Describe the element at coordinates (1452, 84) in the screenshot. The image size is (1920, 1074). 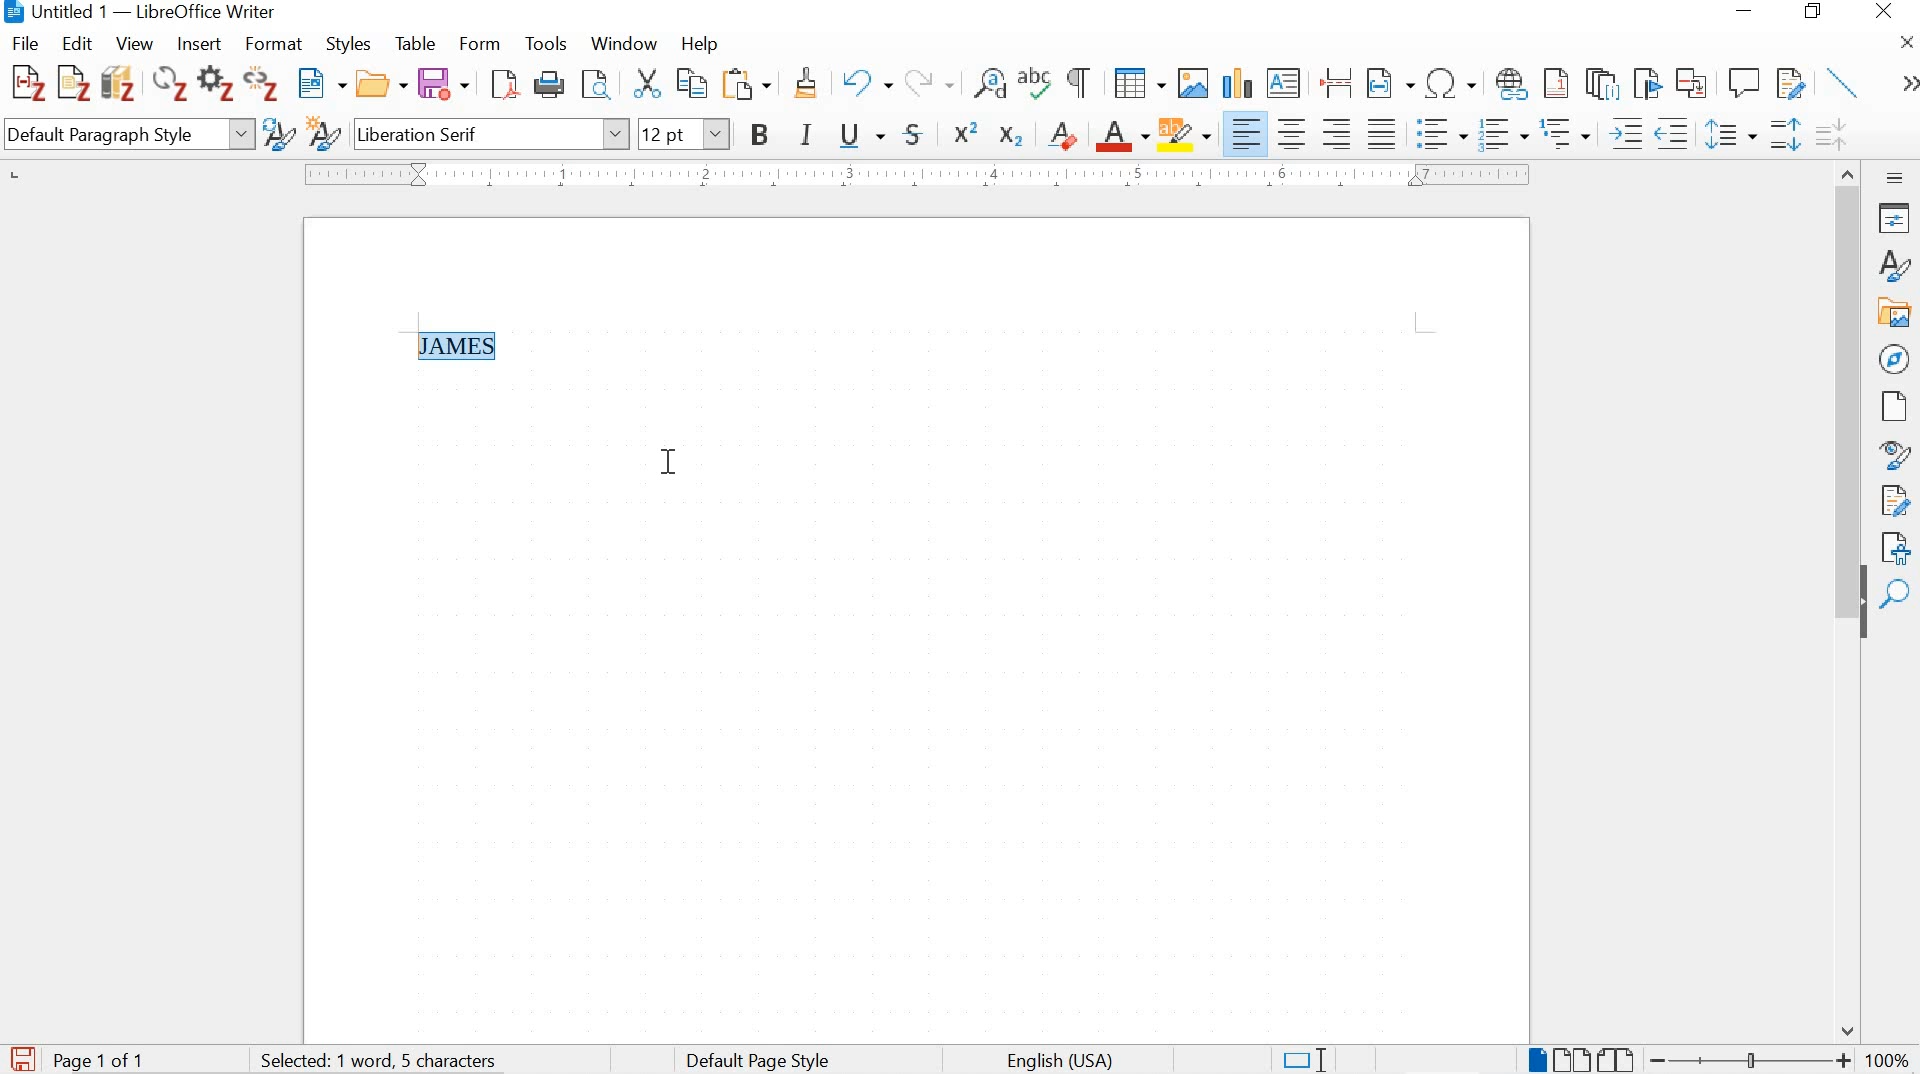
I see `insert special characters` at that location.